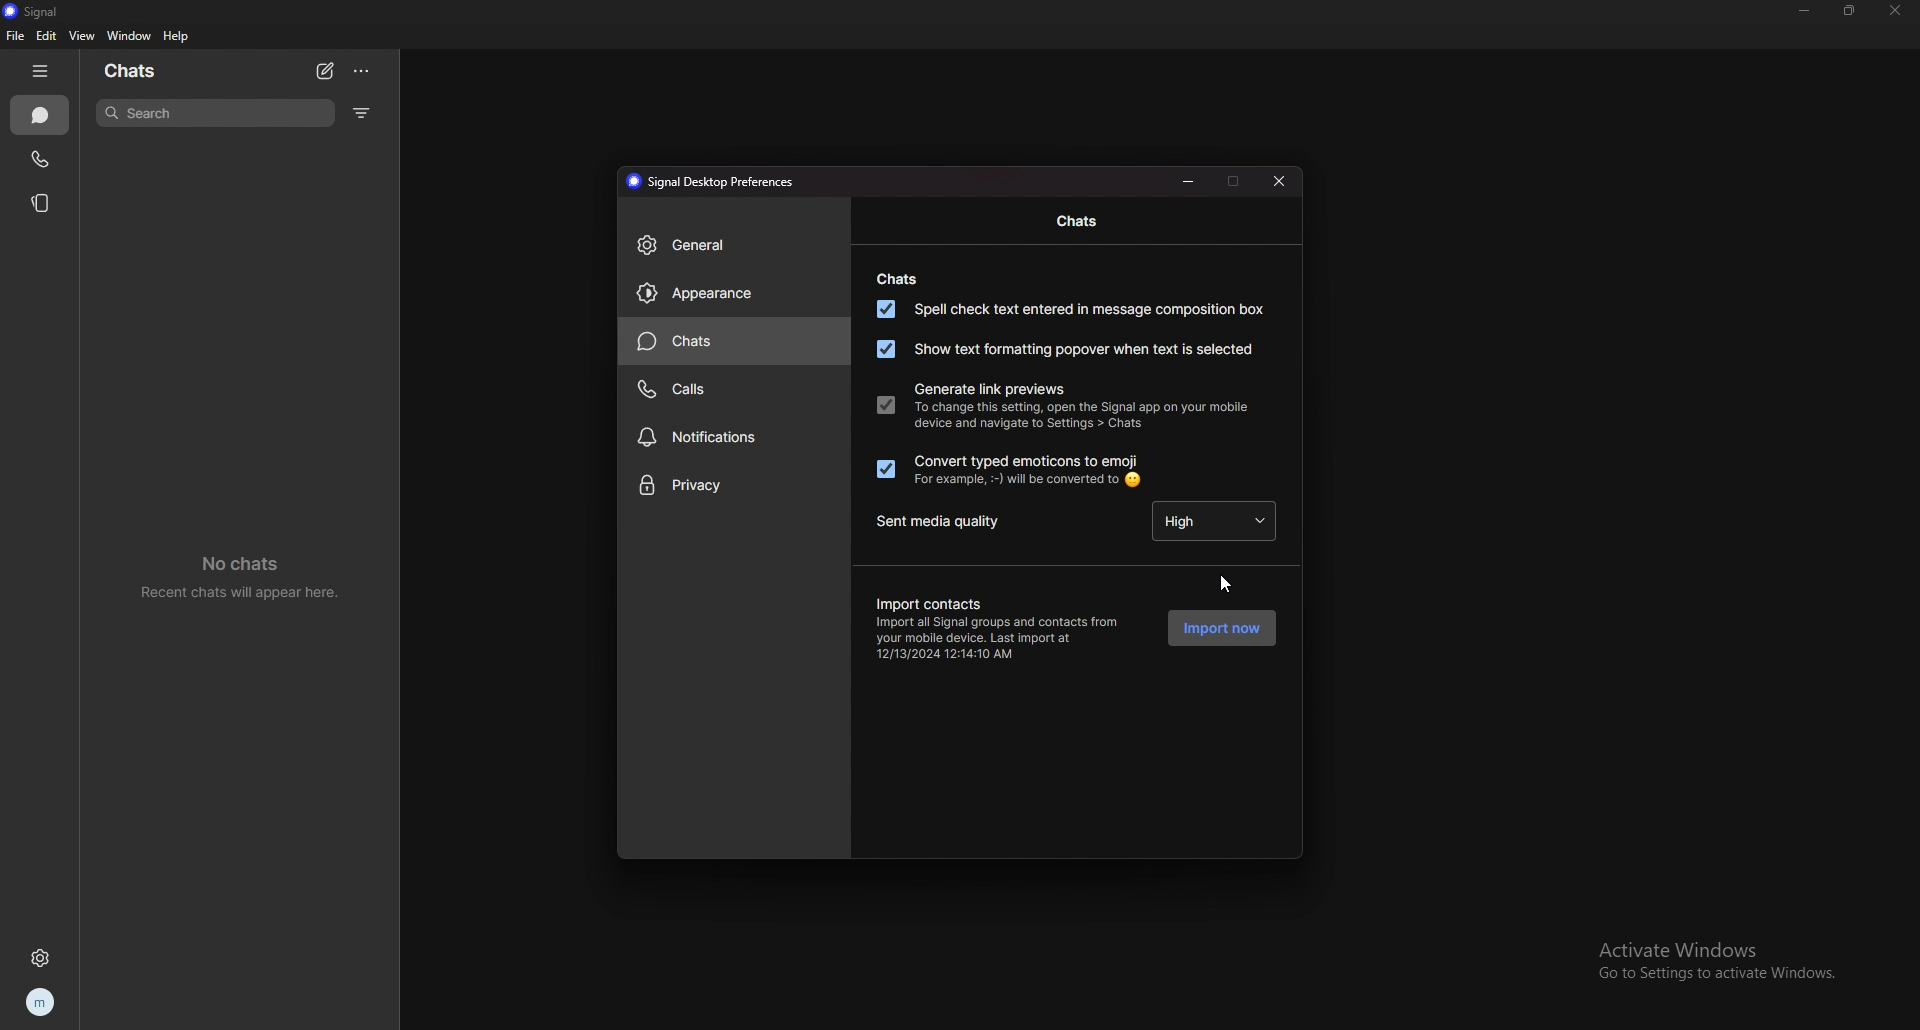 The height and width of the screenshot is (1030, 1920). Describe the element at coordinates (39, 115) in the screenshot. I see `chats` at that location.